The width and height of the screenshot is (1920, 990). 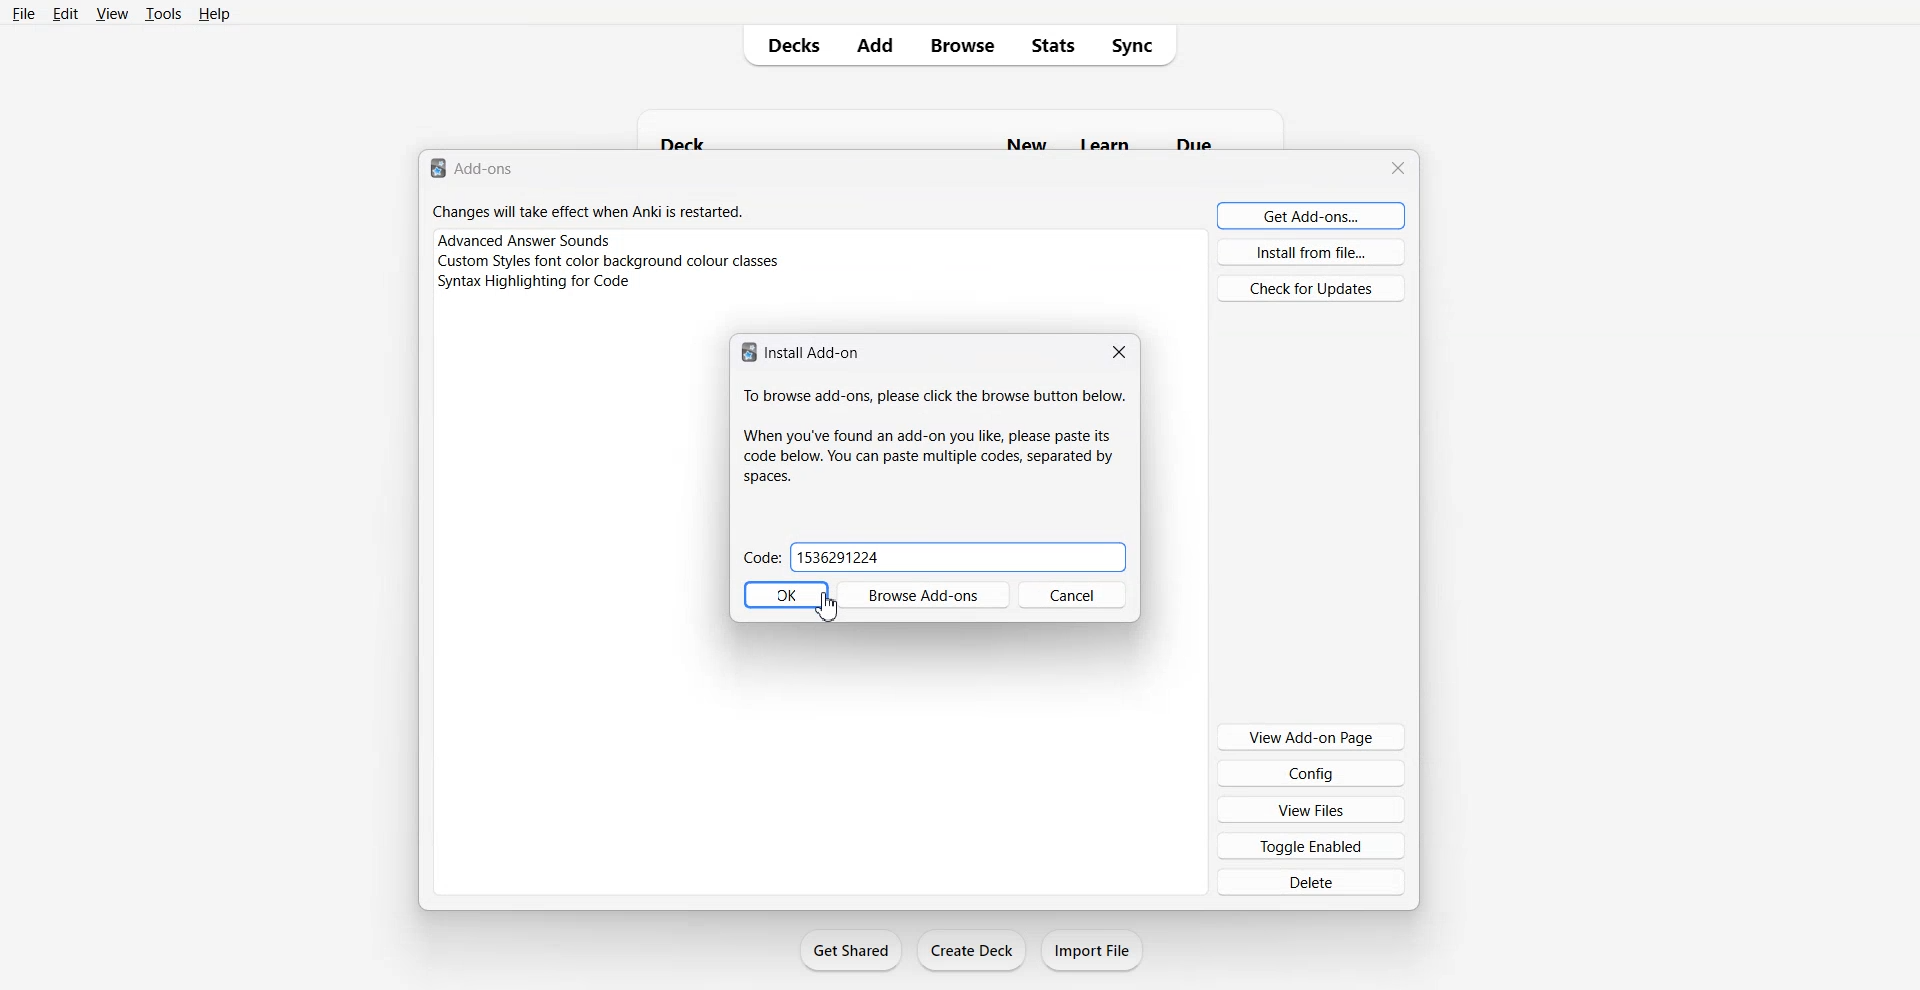 What do you see at coordinates (1116, 352) in the screenshot?
I see `Close` at bounding box center [1116, 352].